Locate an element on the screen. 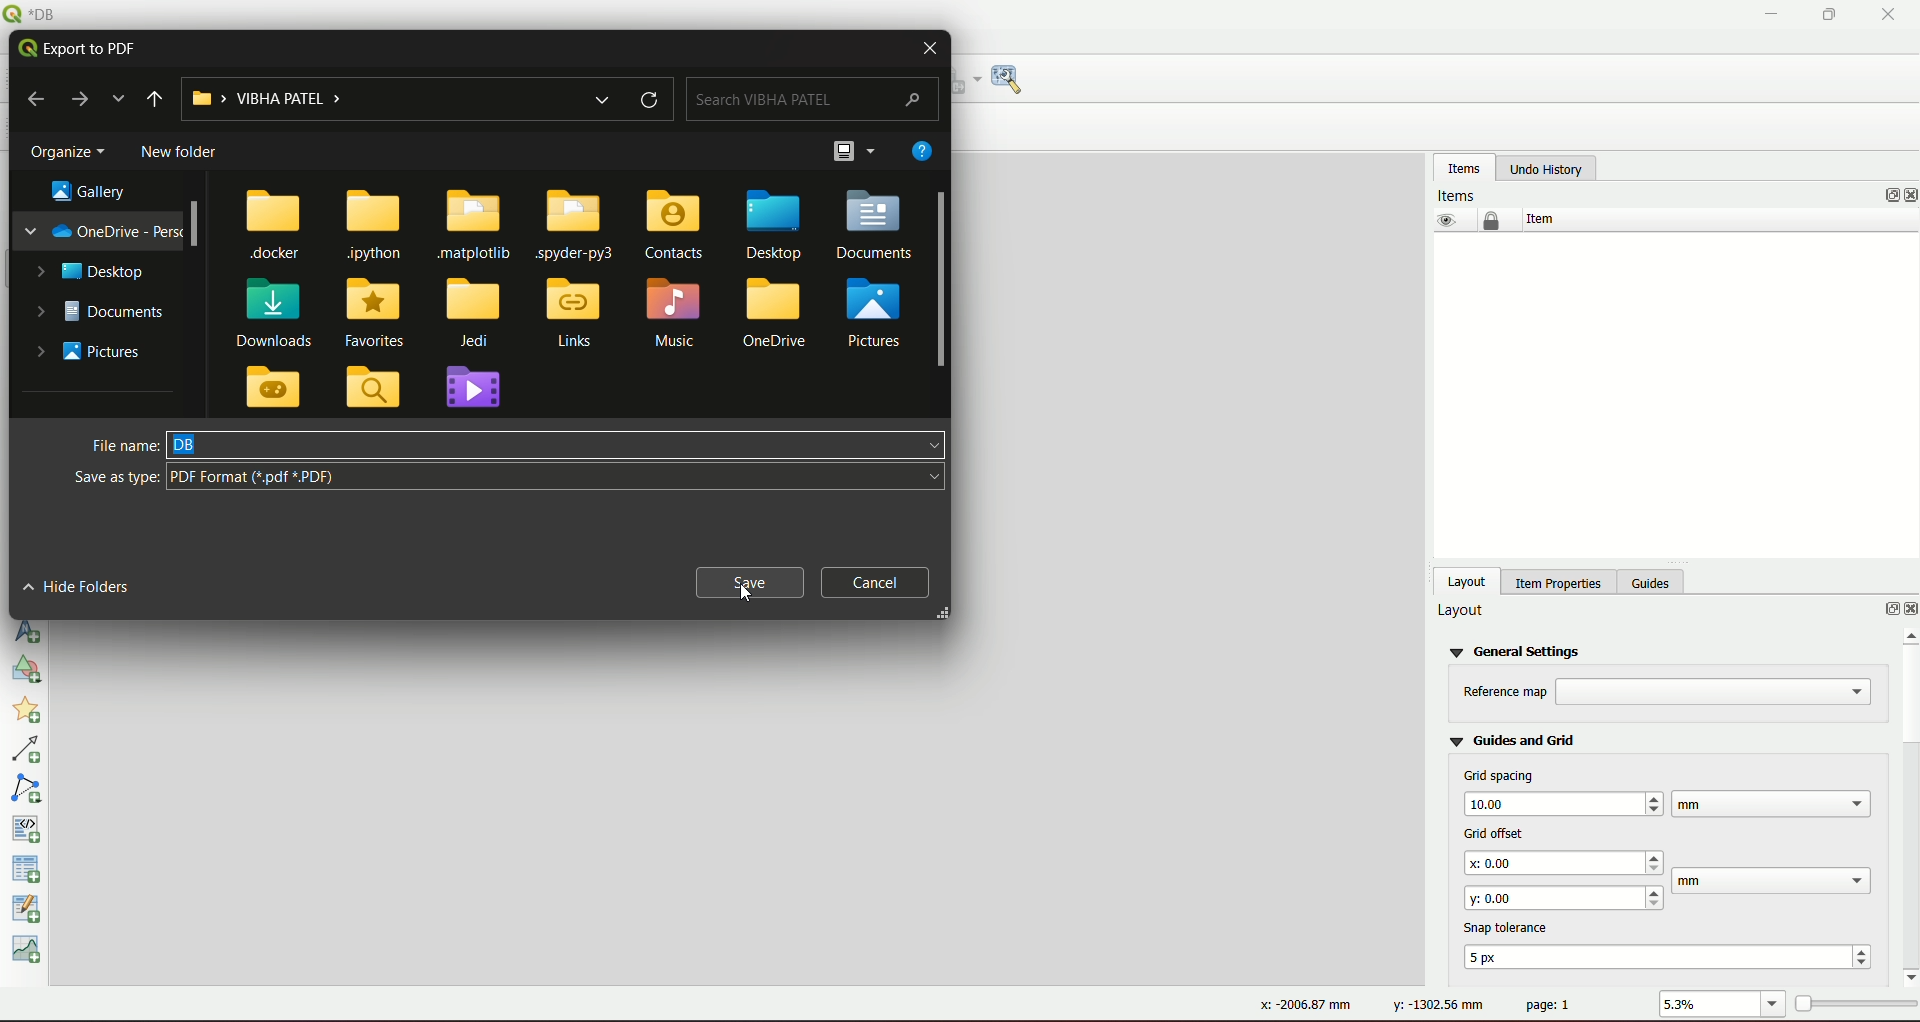 The image size is (1920, 1022). Items is located at coordinates (1460, 194).